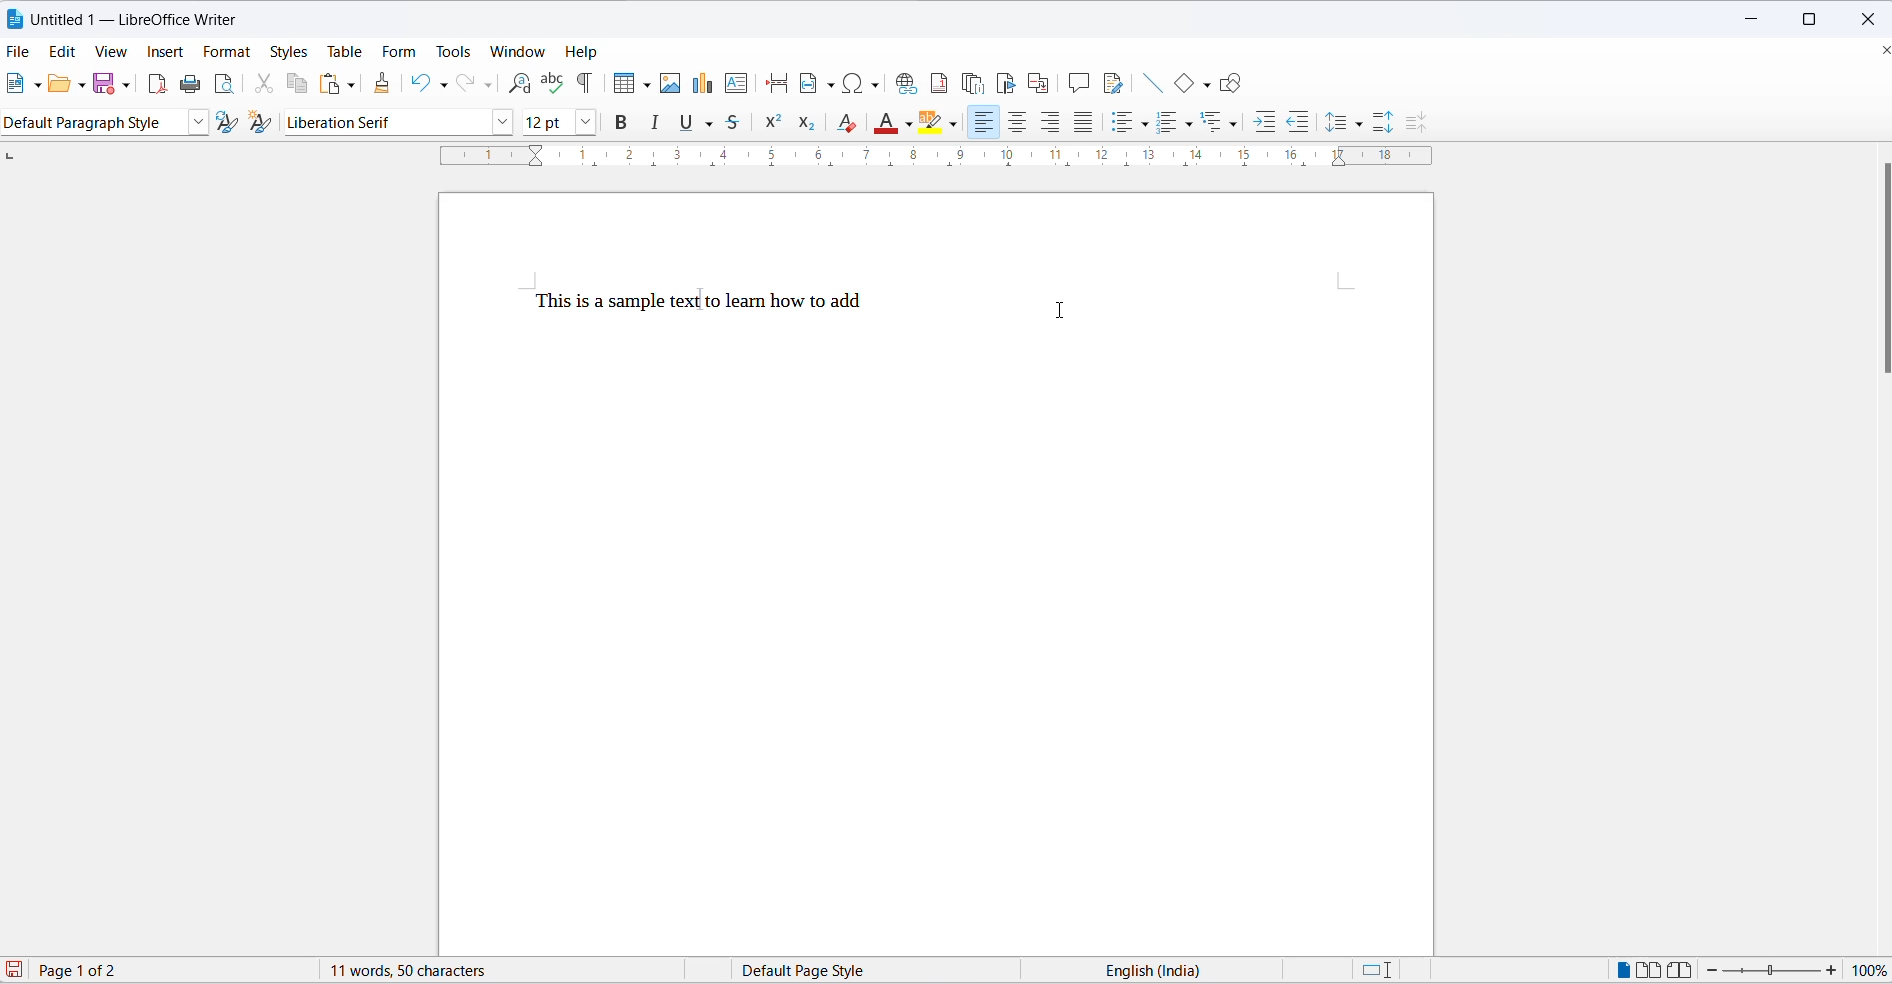 The width and height of the screenshot is (1892, 984). Describe the element at coordinates (1711, 970) in the screenshot. I see `decrease zoom` at that location.